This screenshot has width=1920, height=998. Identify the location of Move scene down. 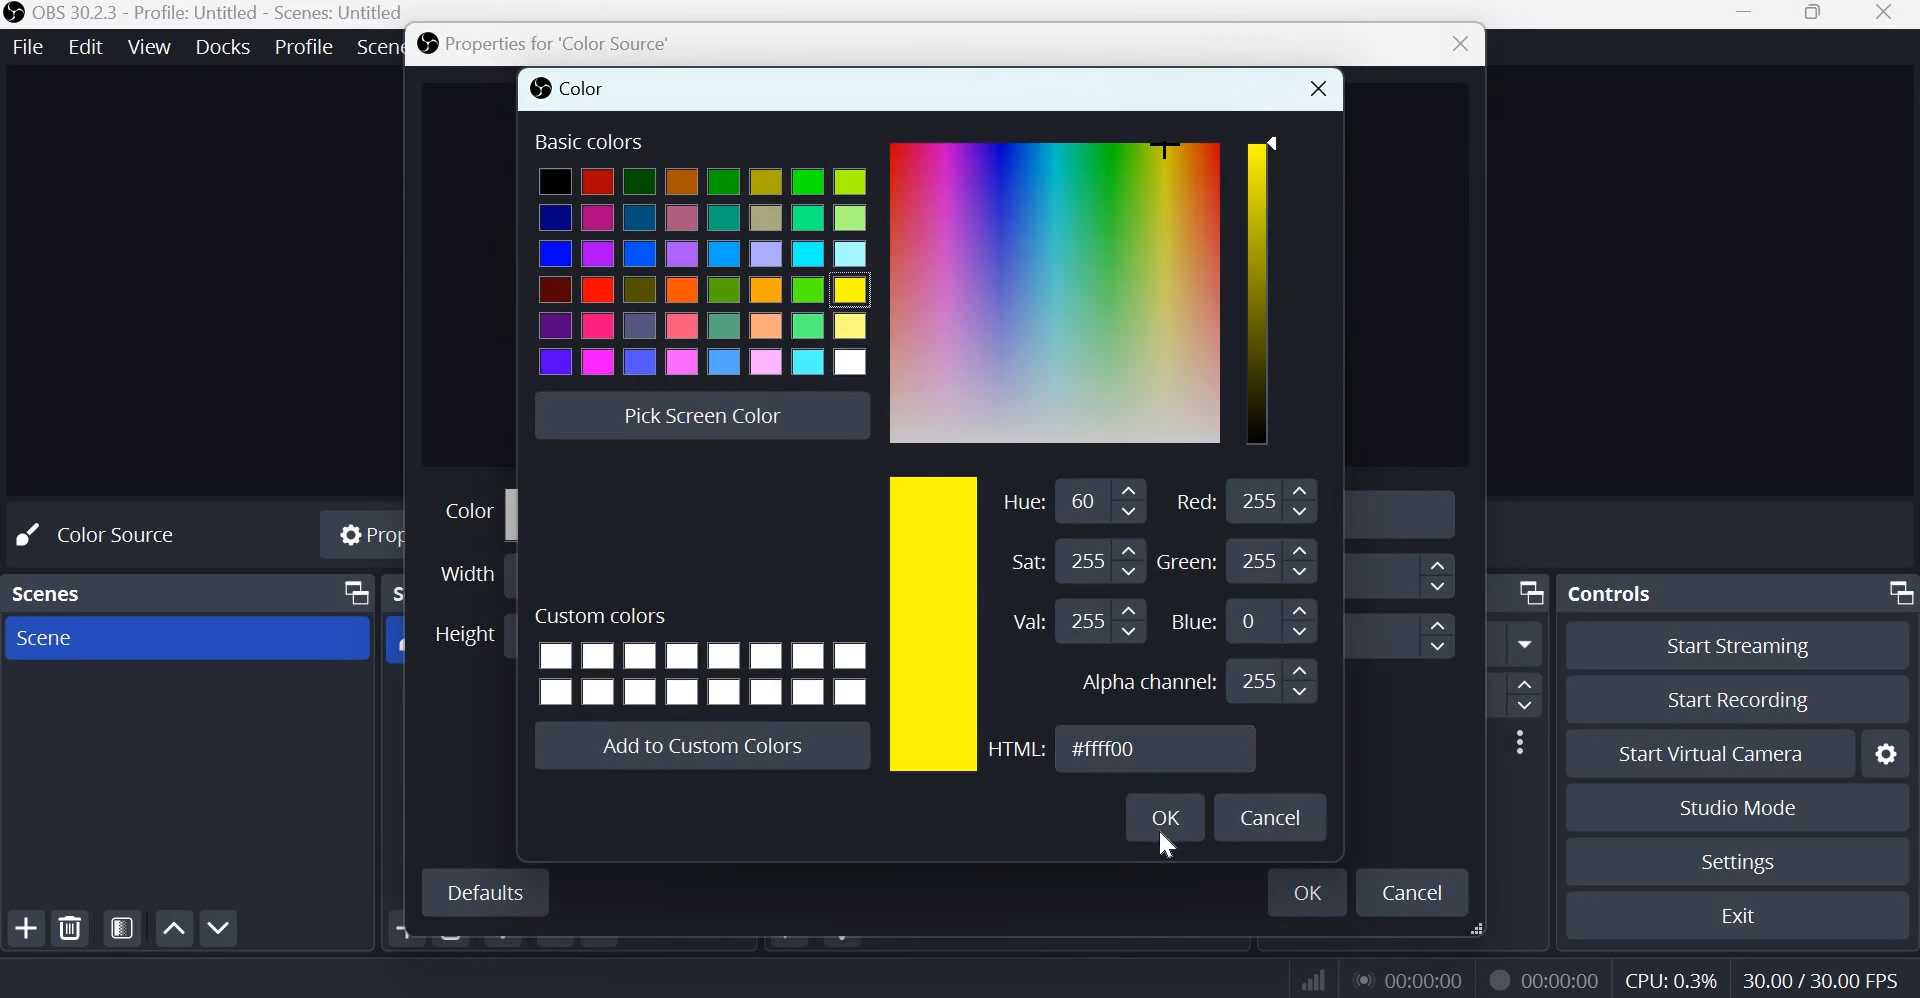
(223, 929).